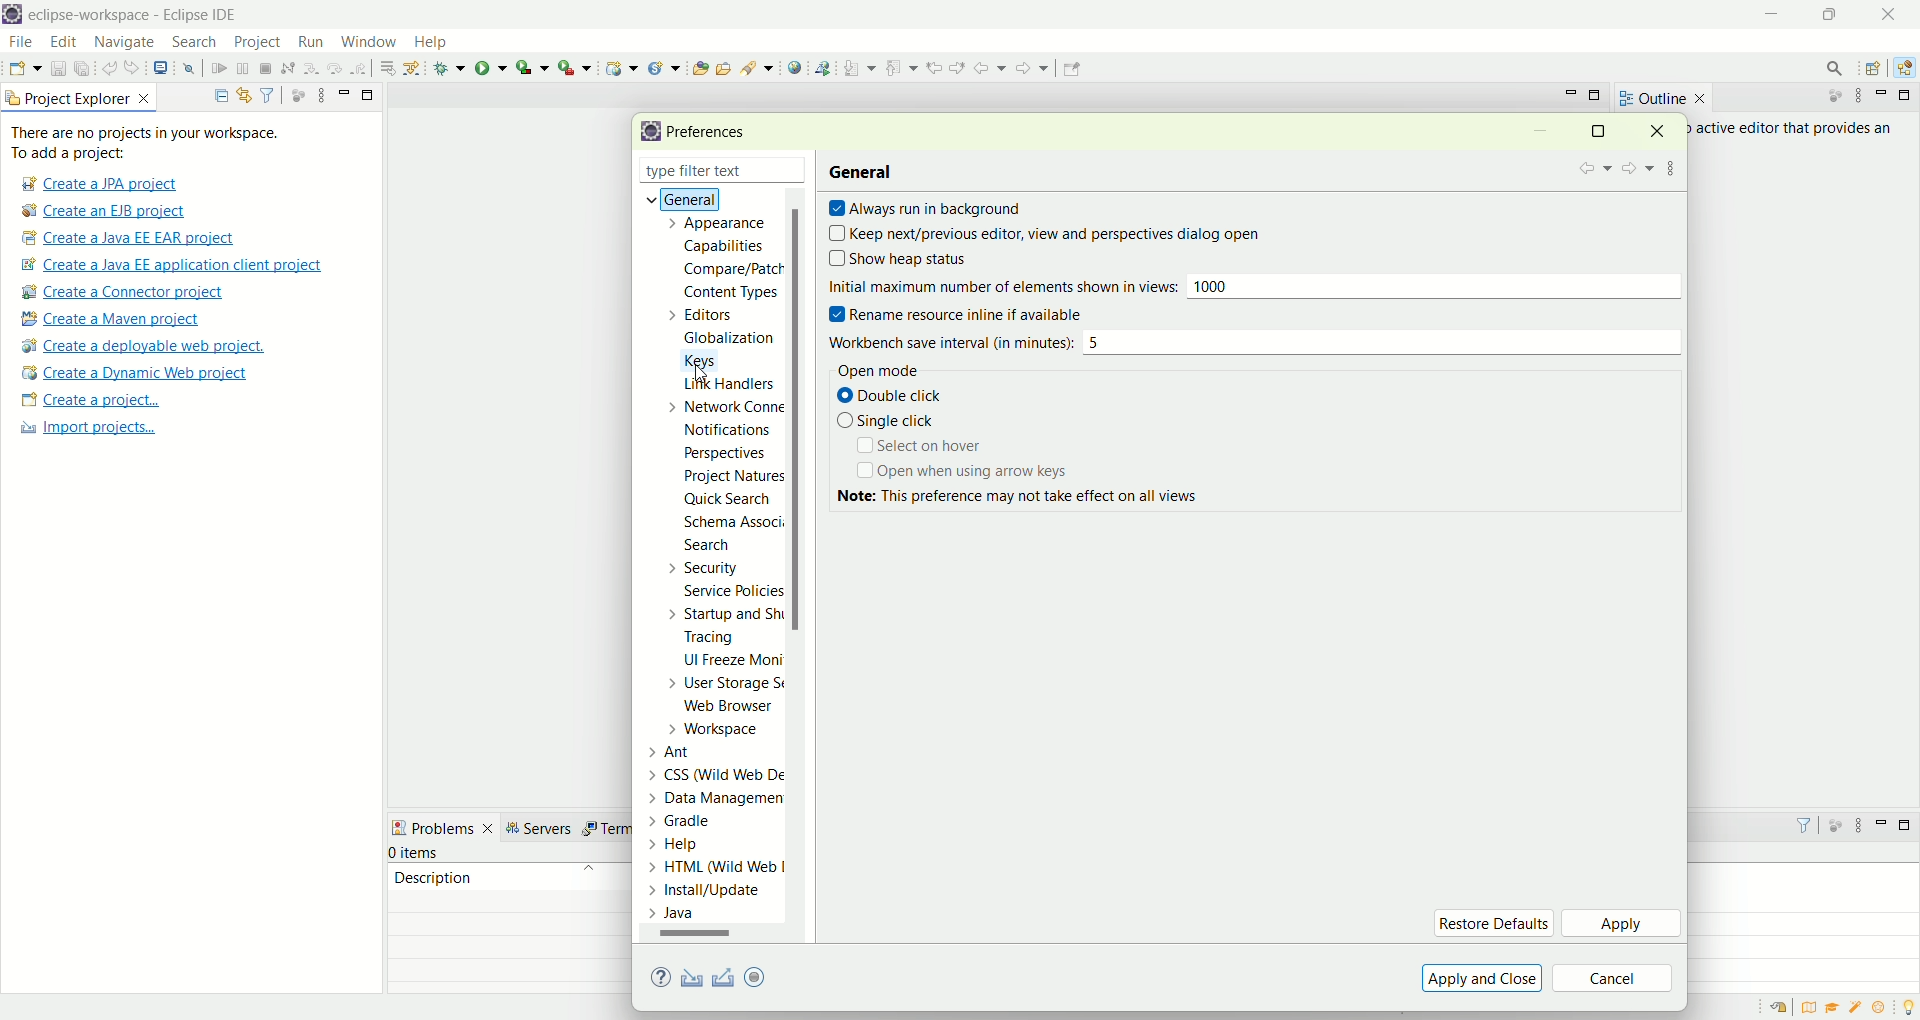 Image resolution: width=1920 pixels, height=1020 pixels. Describe the element at coordinates (1613, 980) in the screenshot. I see `cancel` at that location.